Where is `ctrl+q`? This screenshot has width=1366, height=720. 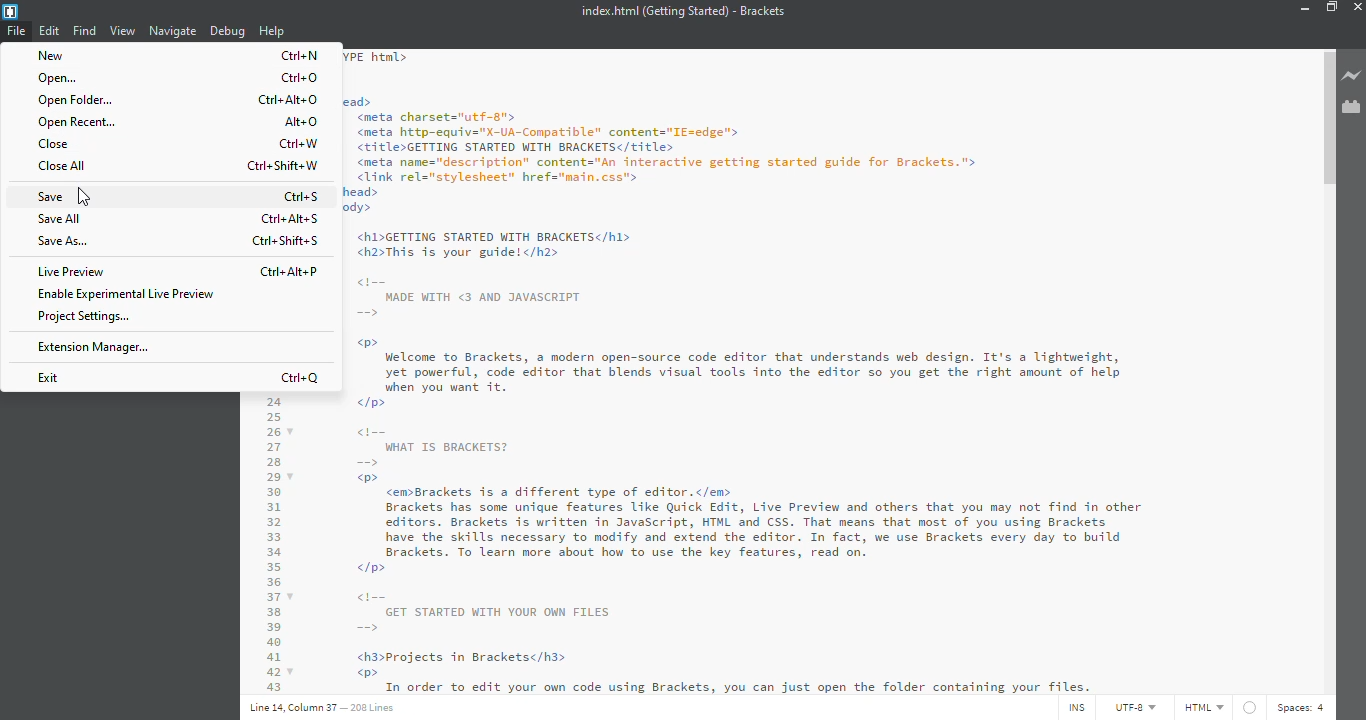
ctrl+q is located at coordinates (301, 377).